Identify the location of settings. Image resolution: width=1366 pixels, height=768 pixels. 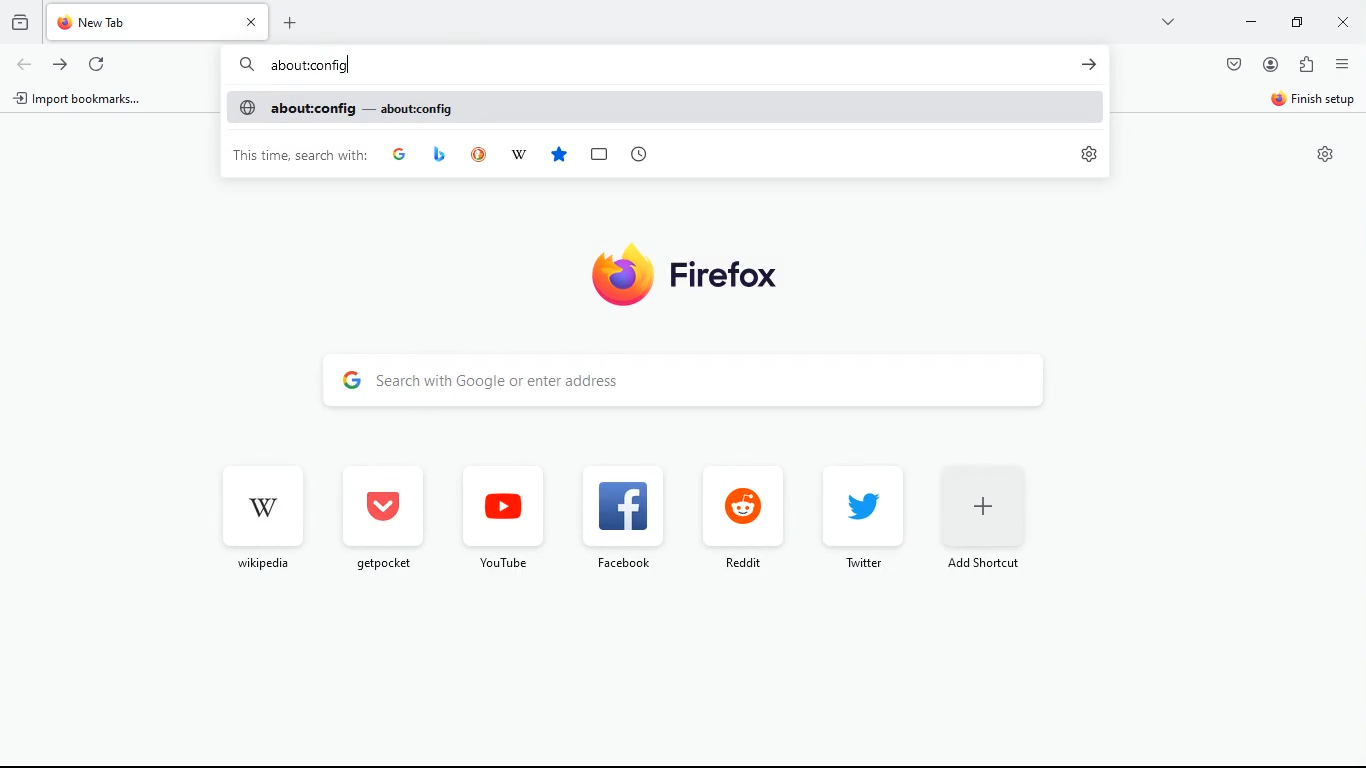
(1088, 153).